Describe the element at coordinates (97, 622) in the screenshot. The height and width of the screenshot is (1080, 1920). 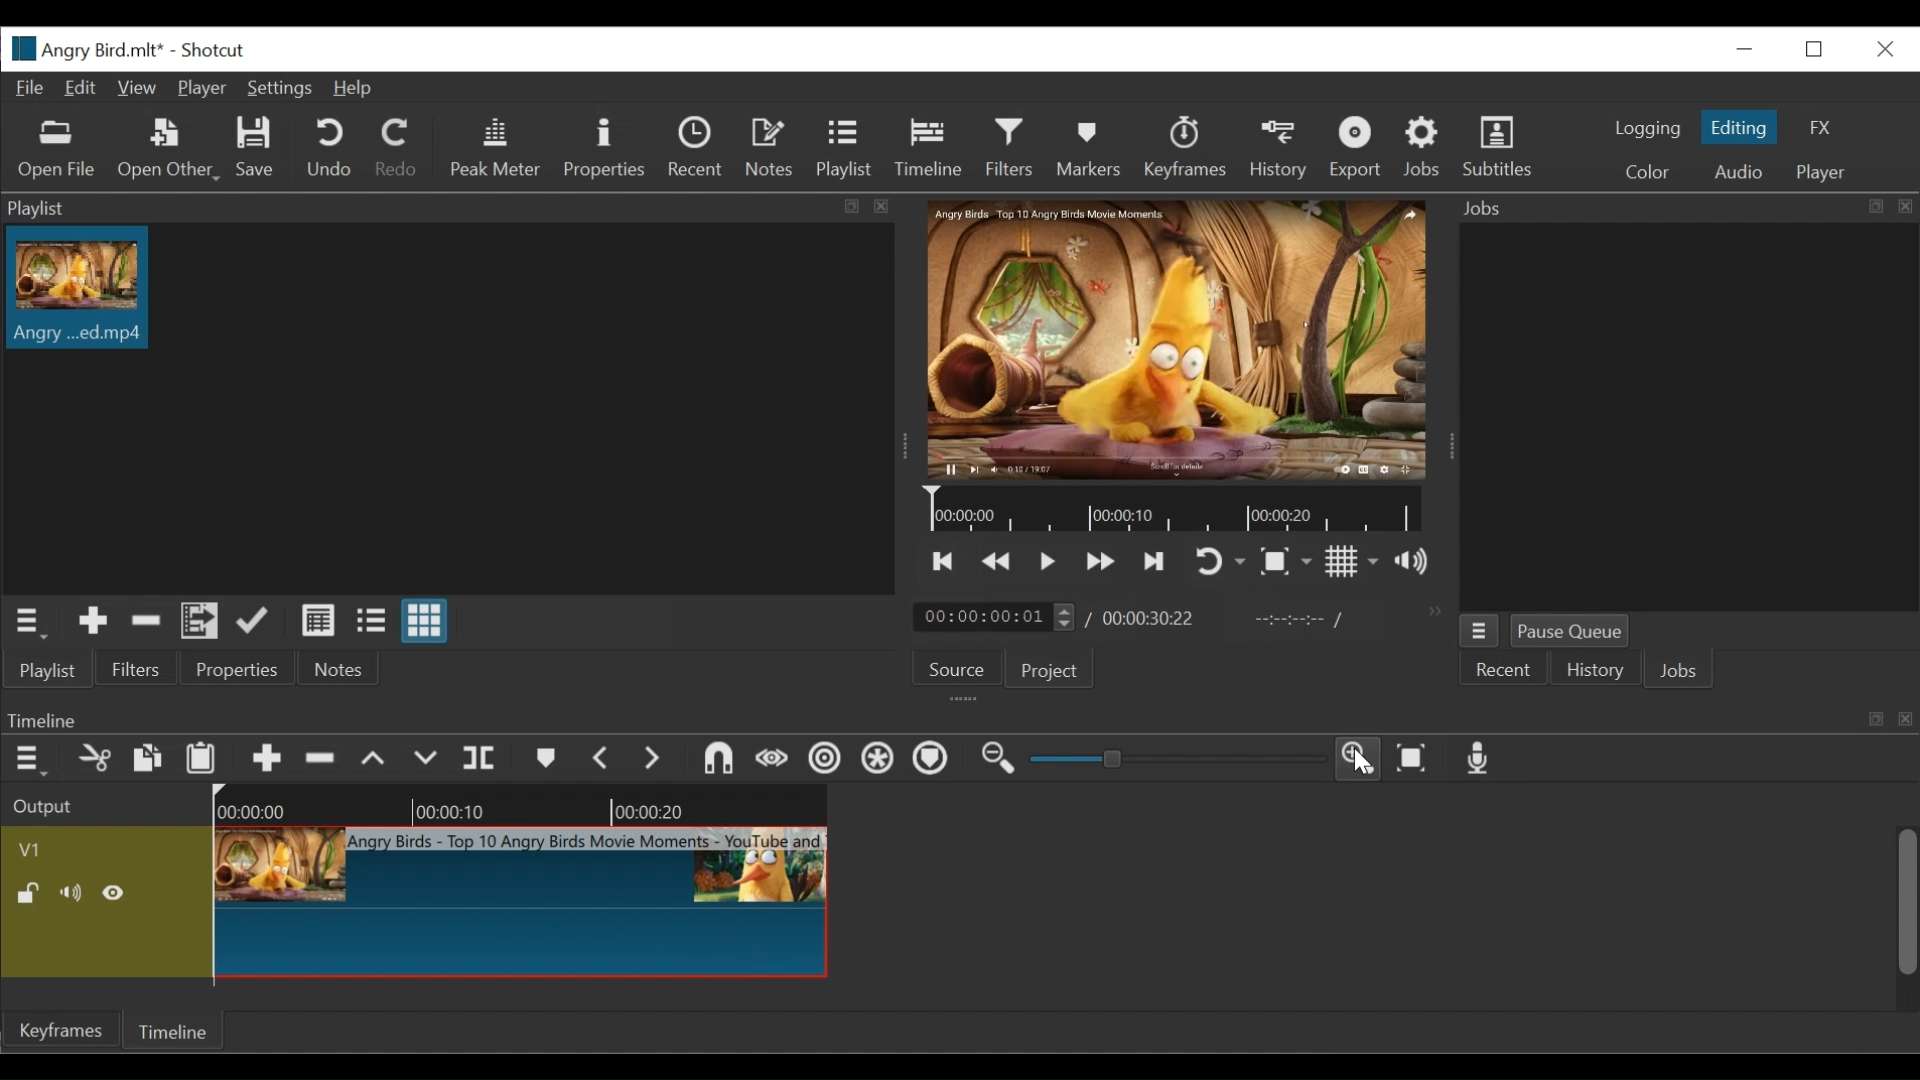
I see `Add Source to the playlist` at that location.